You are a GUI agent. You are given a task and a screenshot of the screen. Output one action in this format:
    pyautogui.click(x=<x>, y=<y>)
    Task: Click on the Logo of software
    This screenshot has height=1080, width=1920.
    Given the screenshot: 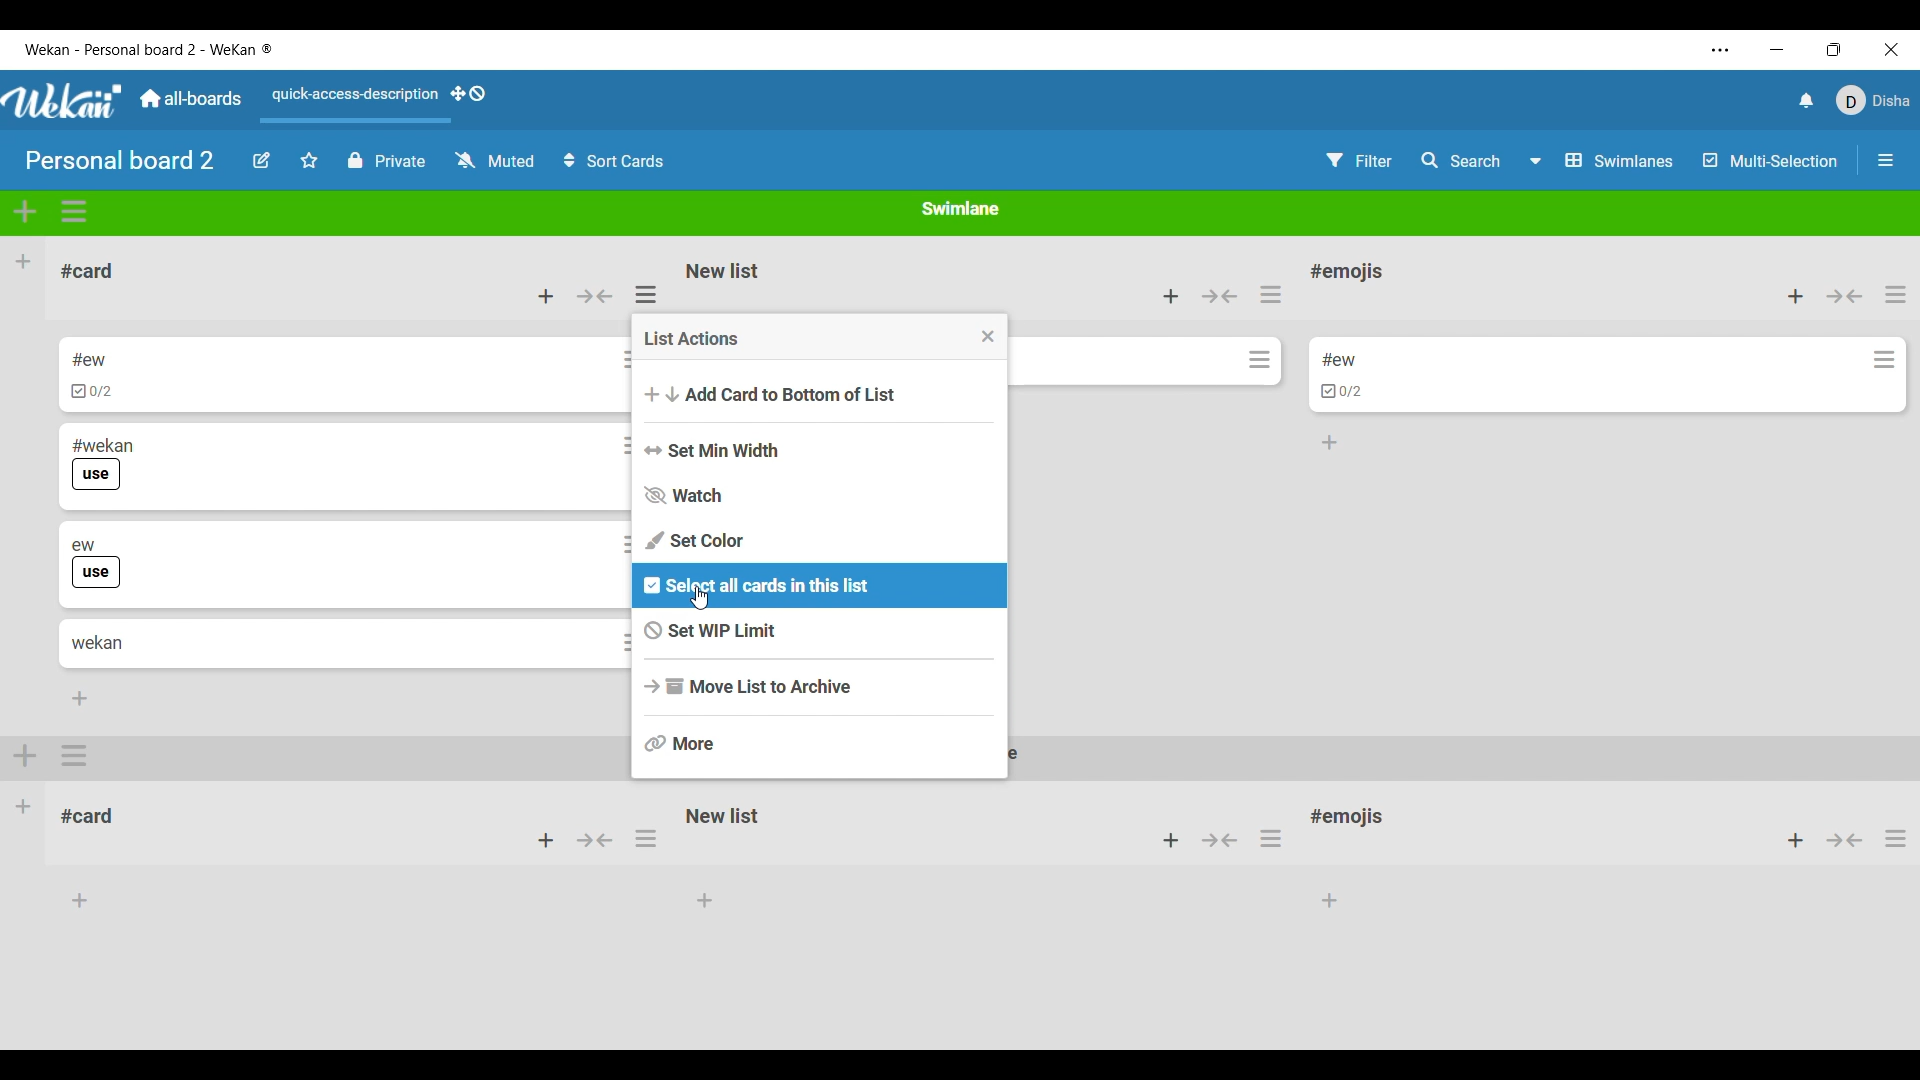 What is the action you would take?
    pyautogui.click(x=63, y=101)
    